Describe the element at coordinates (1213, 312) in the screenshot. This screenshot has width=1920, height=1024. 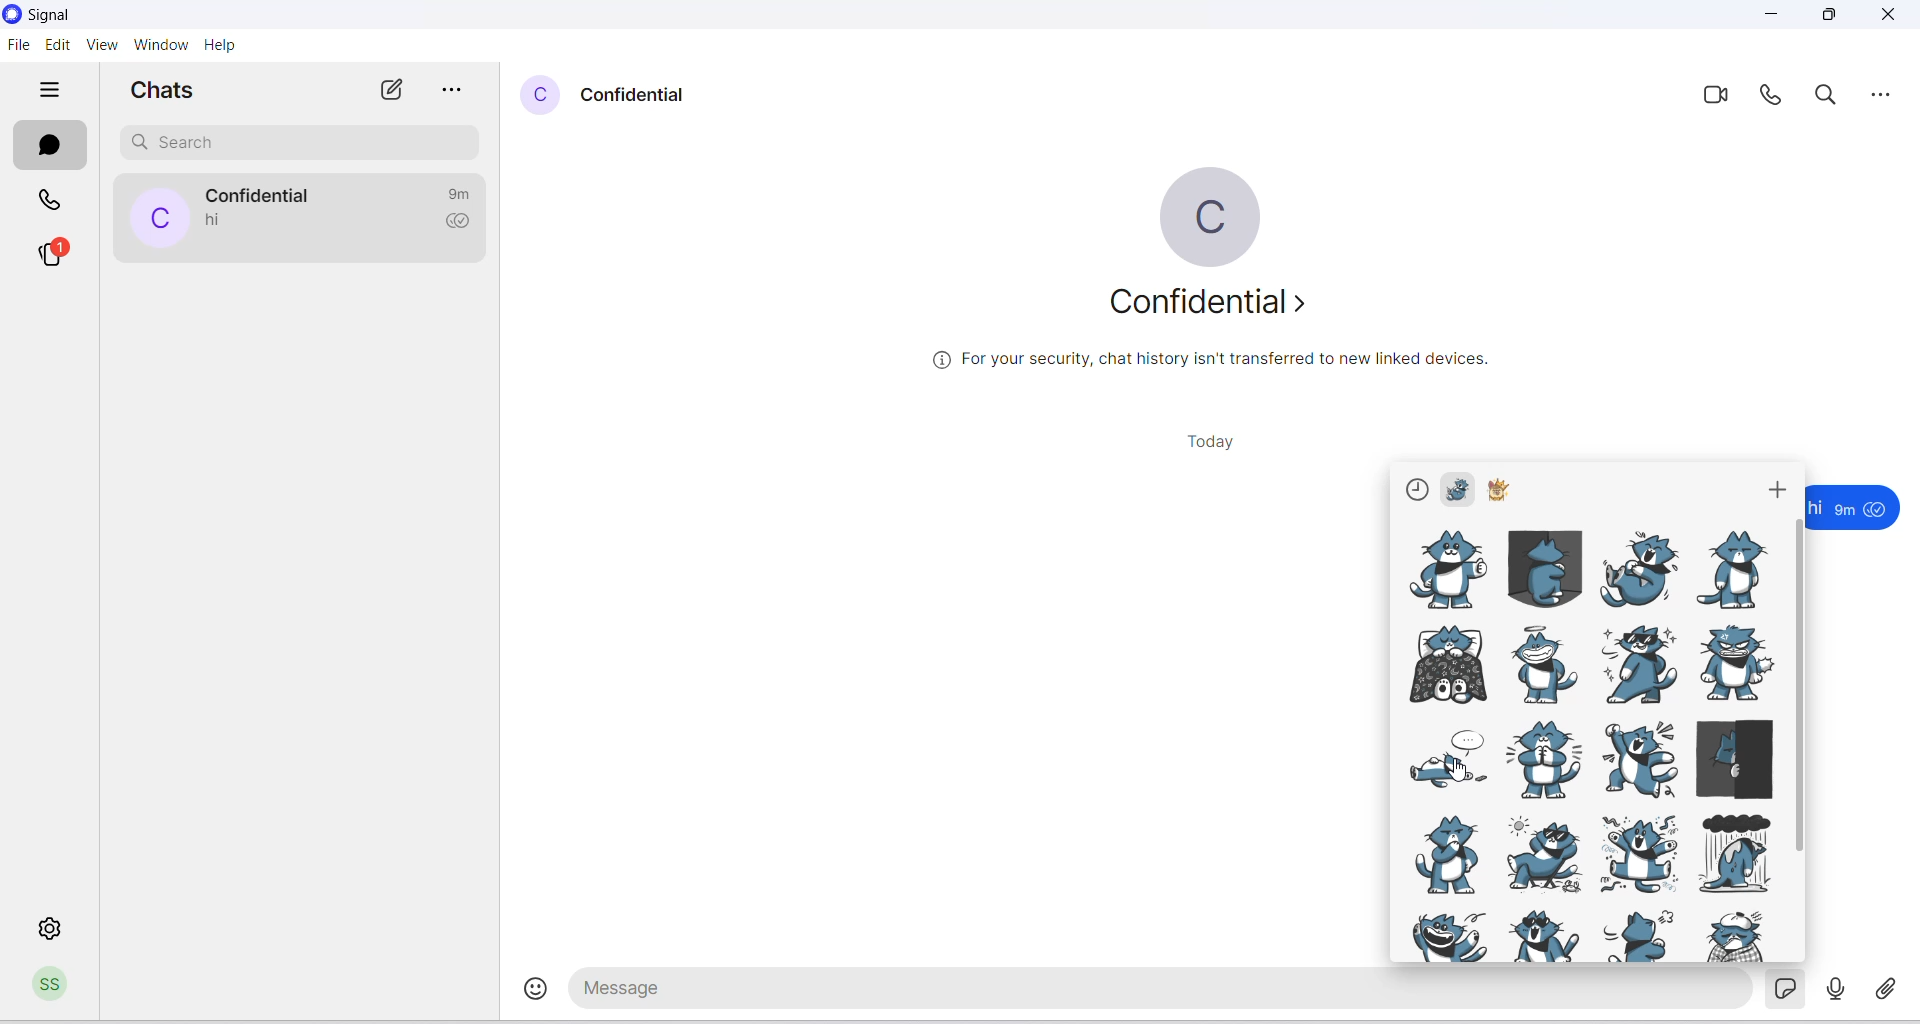
I see `about contact` at that location.